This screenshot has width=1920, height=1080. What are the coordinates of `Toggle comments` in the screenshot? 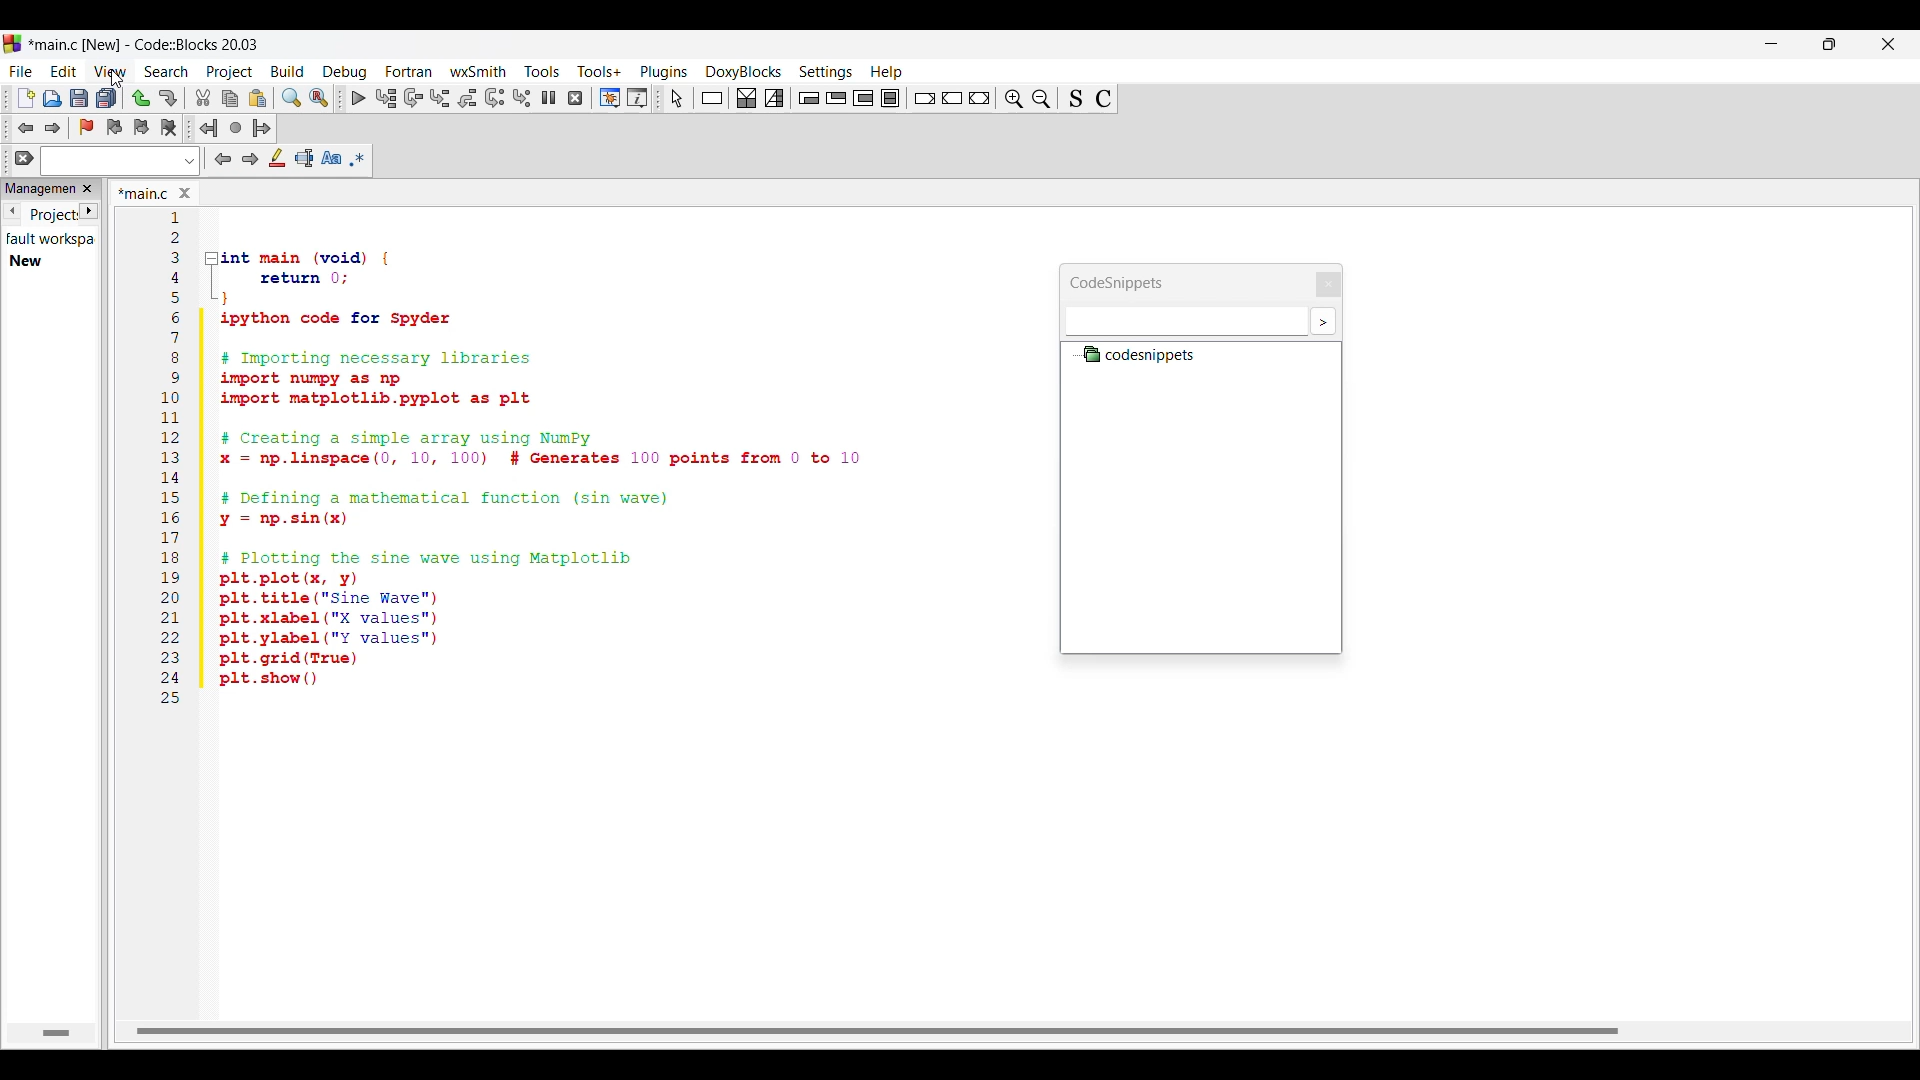 It's located at (1104, 98).